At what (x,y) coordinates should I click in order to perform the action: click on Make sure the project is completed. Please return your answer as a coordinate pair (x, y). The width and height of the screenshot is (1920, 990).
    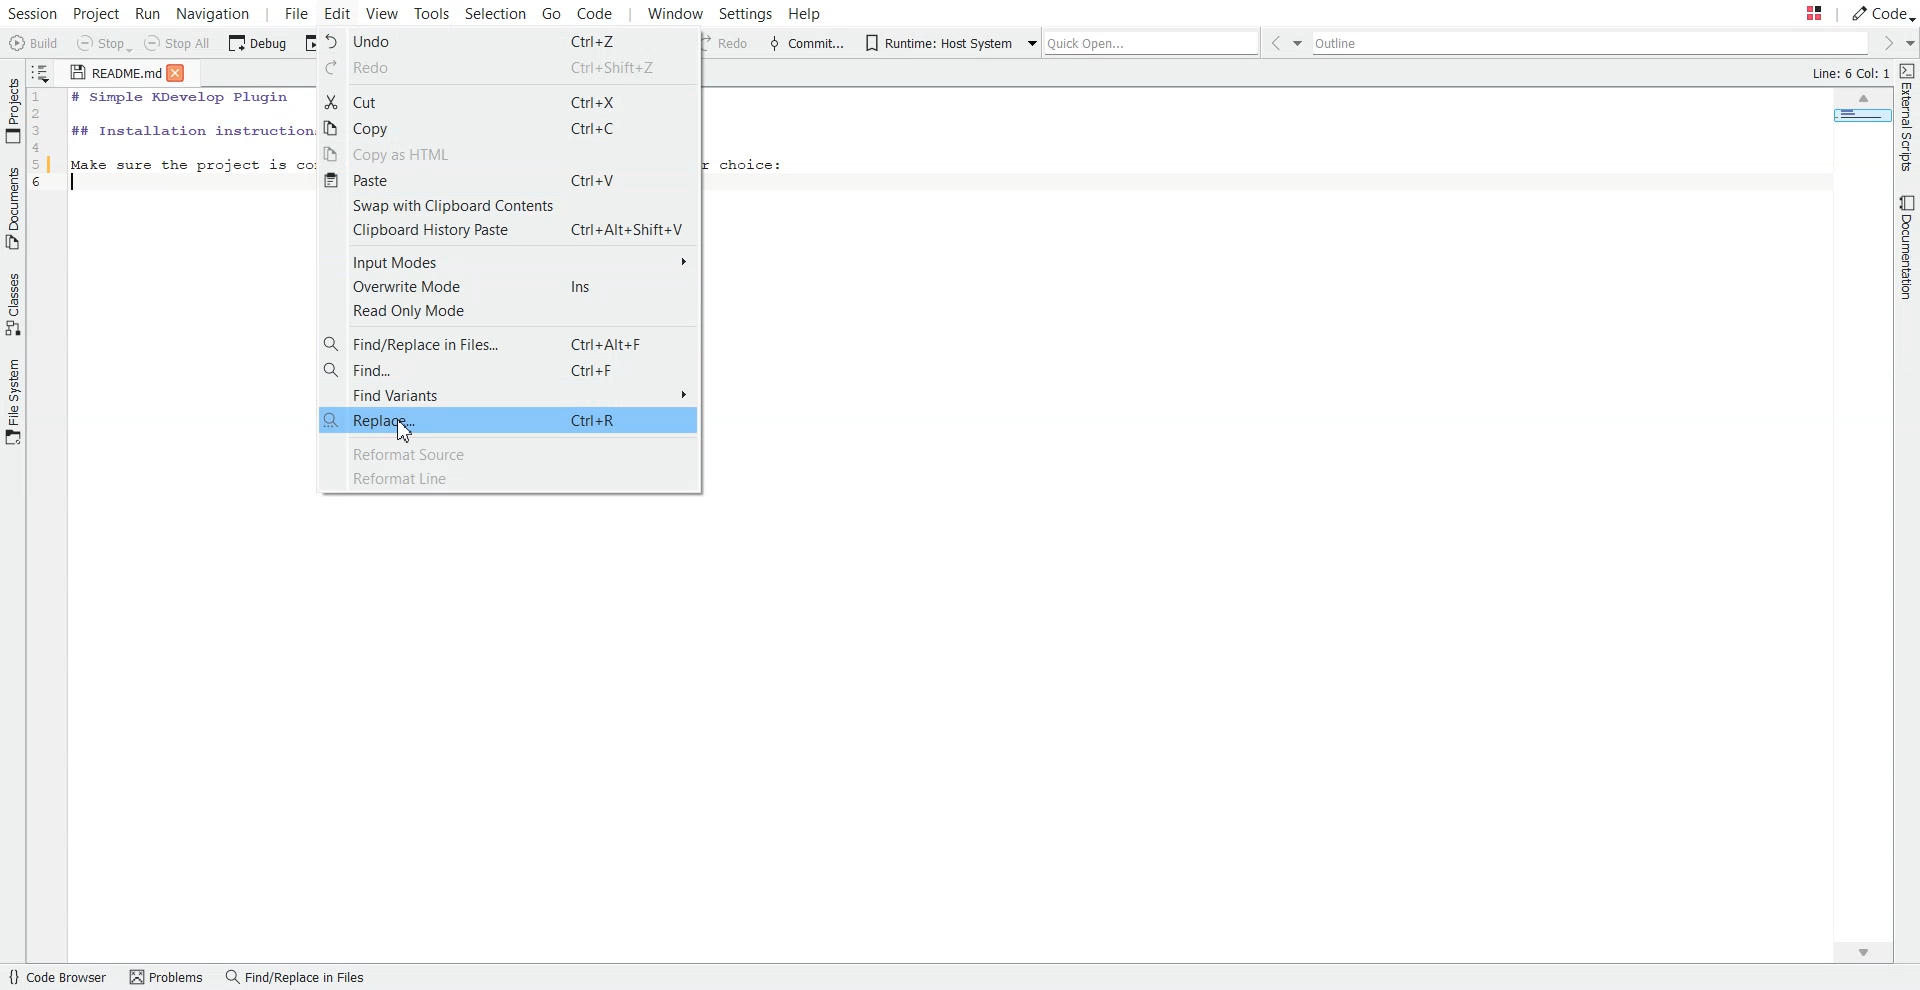
    Looking at the image, I should click on (192, 160).